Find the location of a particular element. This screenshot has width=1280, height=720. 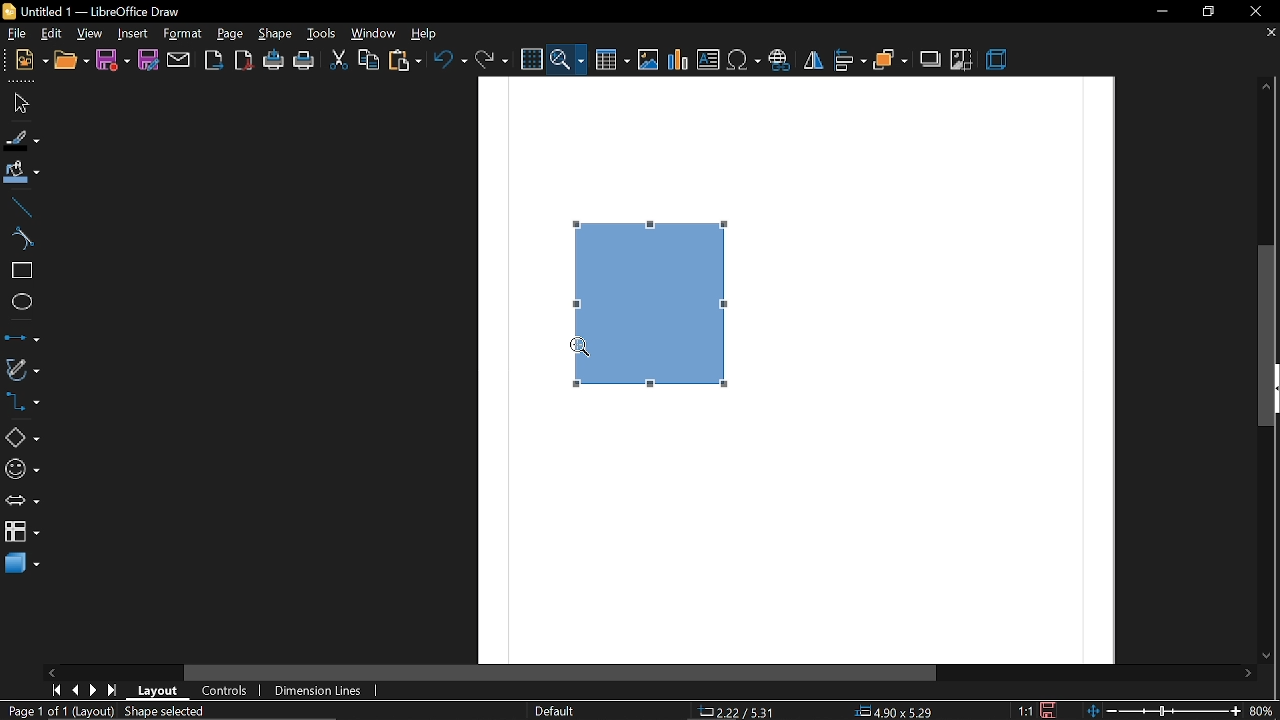

copy is located at coordinates (367, 61).